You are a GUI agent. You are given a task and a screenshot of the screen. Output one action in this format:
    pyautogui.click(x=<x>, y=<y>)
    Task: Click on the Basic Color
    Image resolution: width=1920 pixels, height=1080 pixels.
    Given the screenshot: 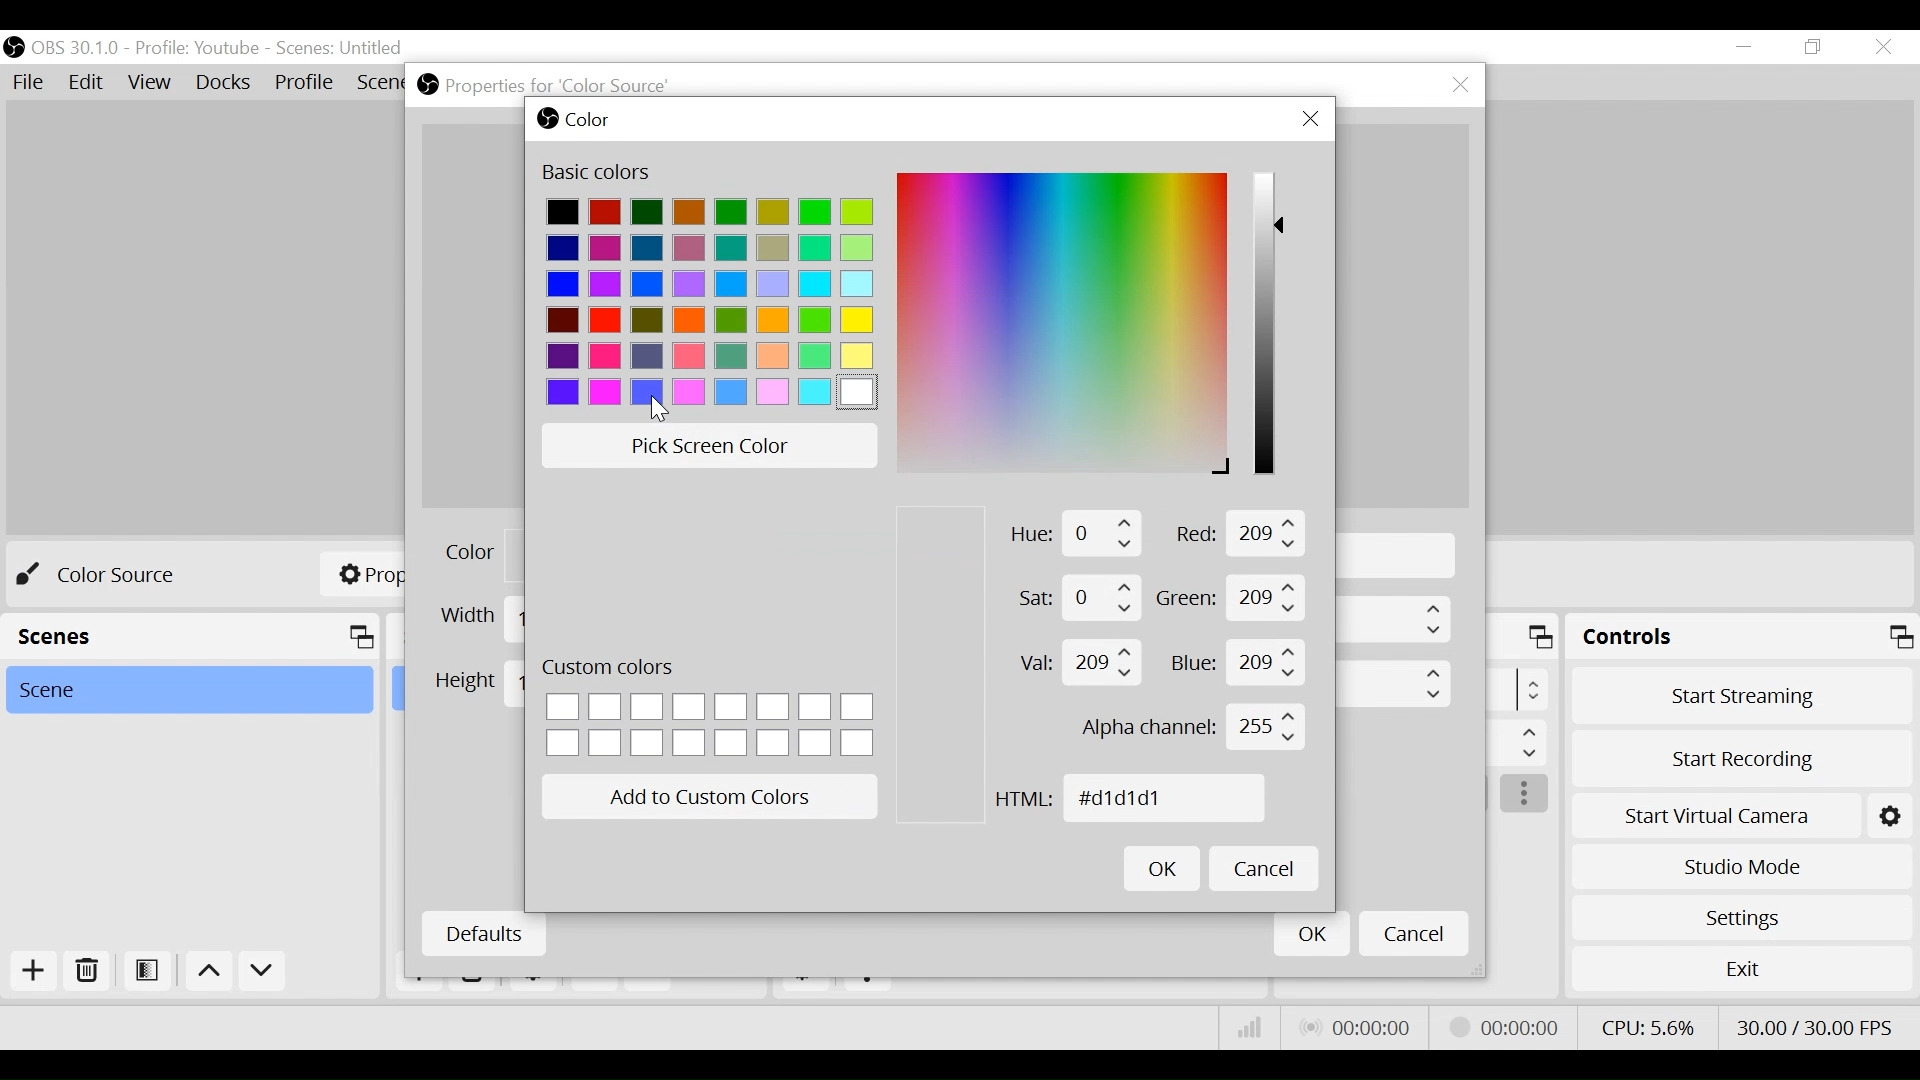 What is the action you would take?
    pyautogui.click(x=596, y=174)
    